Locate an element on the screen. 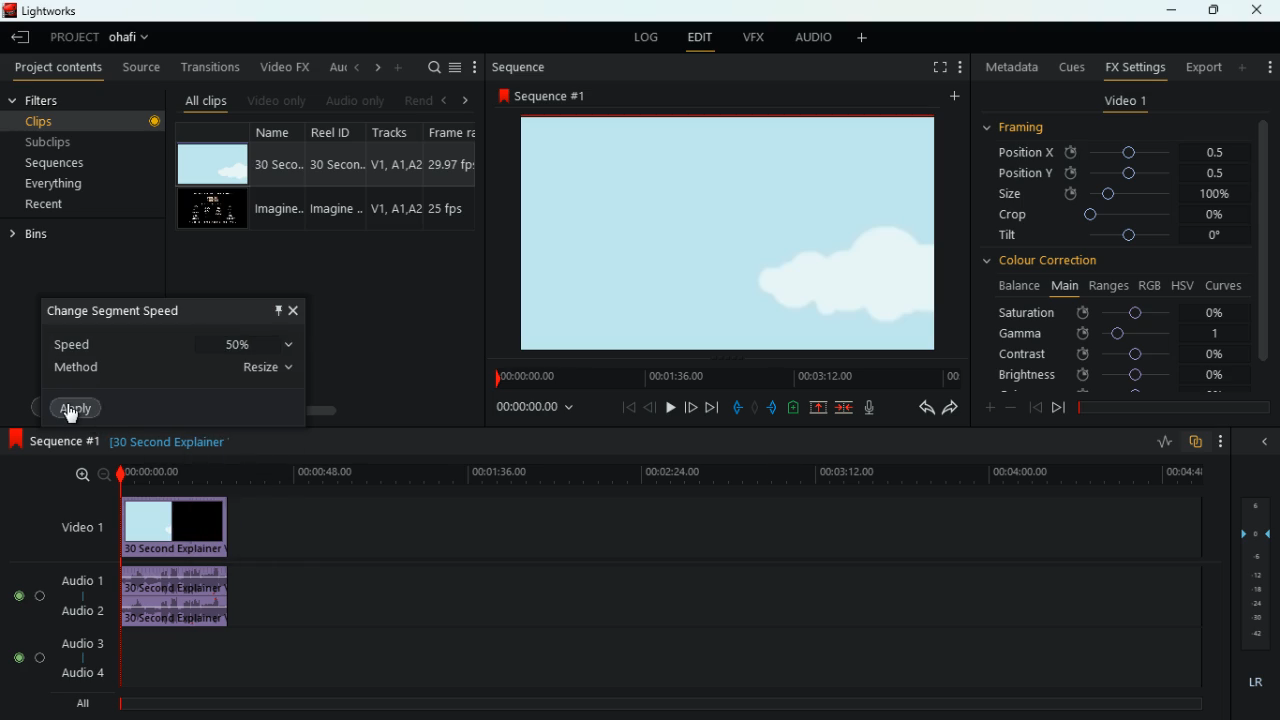 This screenshot has width=1280, height=720. mic is located at coordinates (866, 408).